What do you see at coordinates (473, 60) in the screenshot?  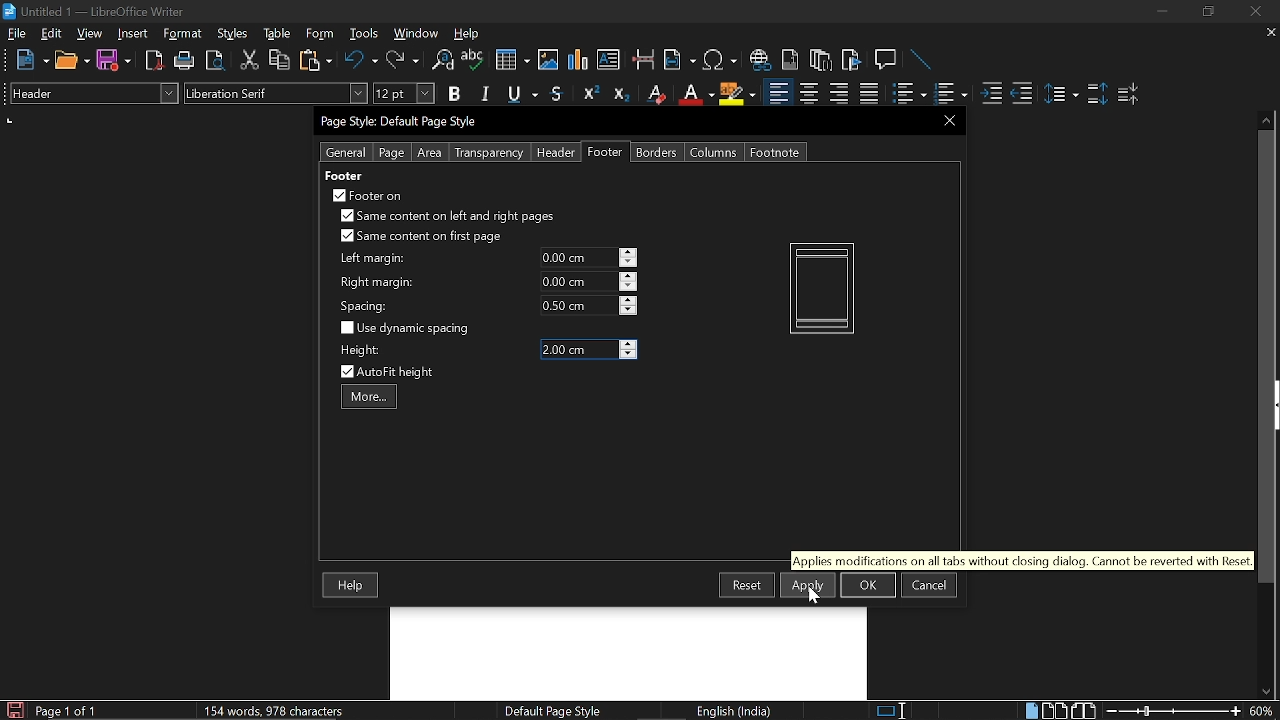 I see `Spell check` at bounding box center [473, 60].